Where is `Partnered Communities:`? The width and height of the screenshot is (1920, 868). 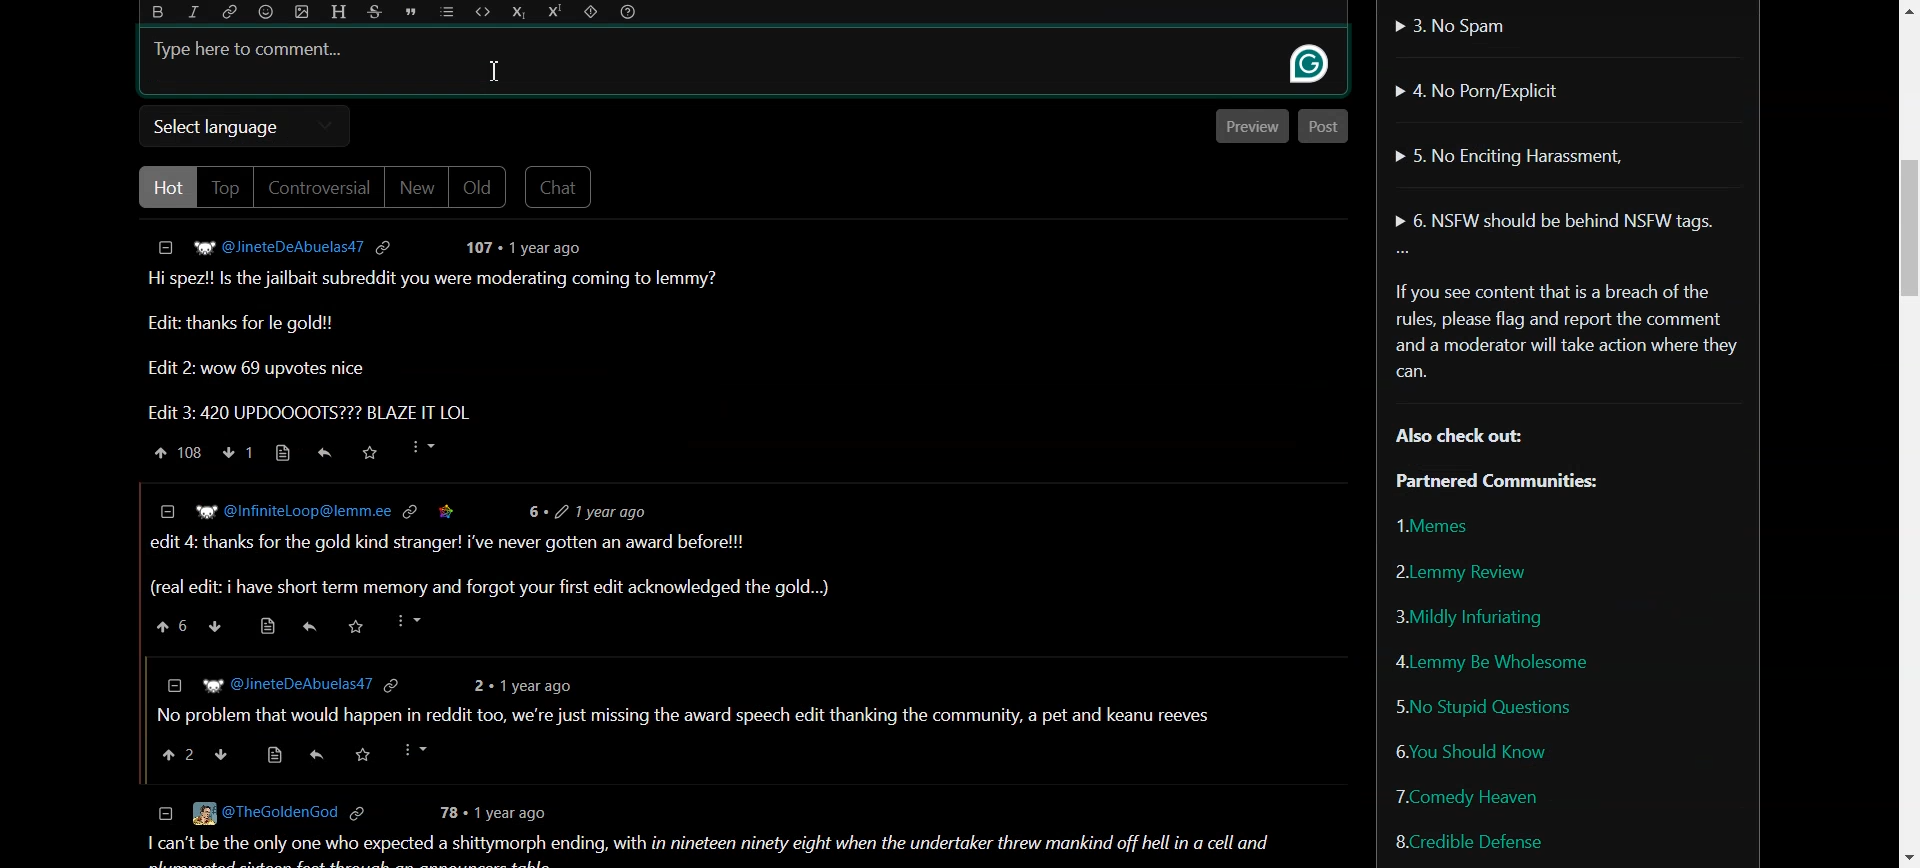 Partnered Communities: is located at coordinates (1521, 481).